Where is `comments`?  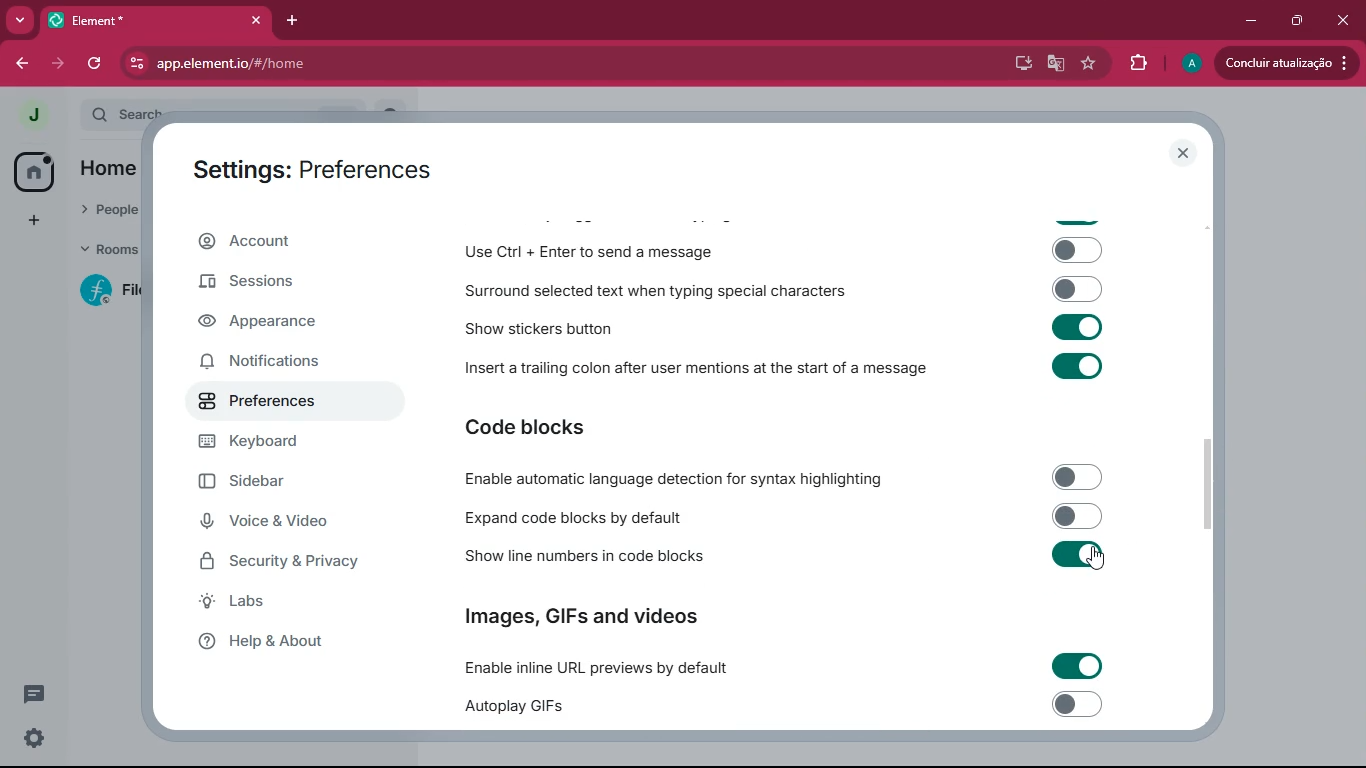
comments is located at coordinates (34, 693).